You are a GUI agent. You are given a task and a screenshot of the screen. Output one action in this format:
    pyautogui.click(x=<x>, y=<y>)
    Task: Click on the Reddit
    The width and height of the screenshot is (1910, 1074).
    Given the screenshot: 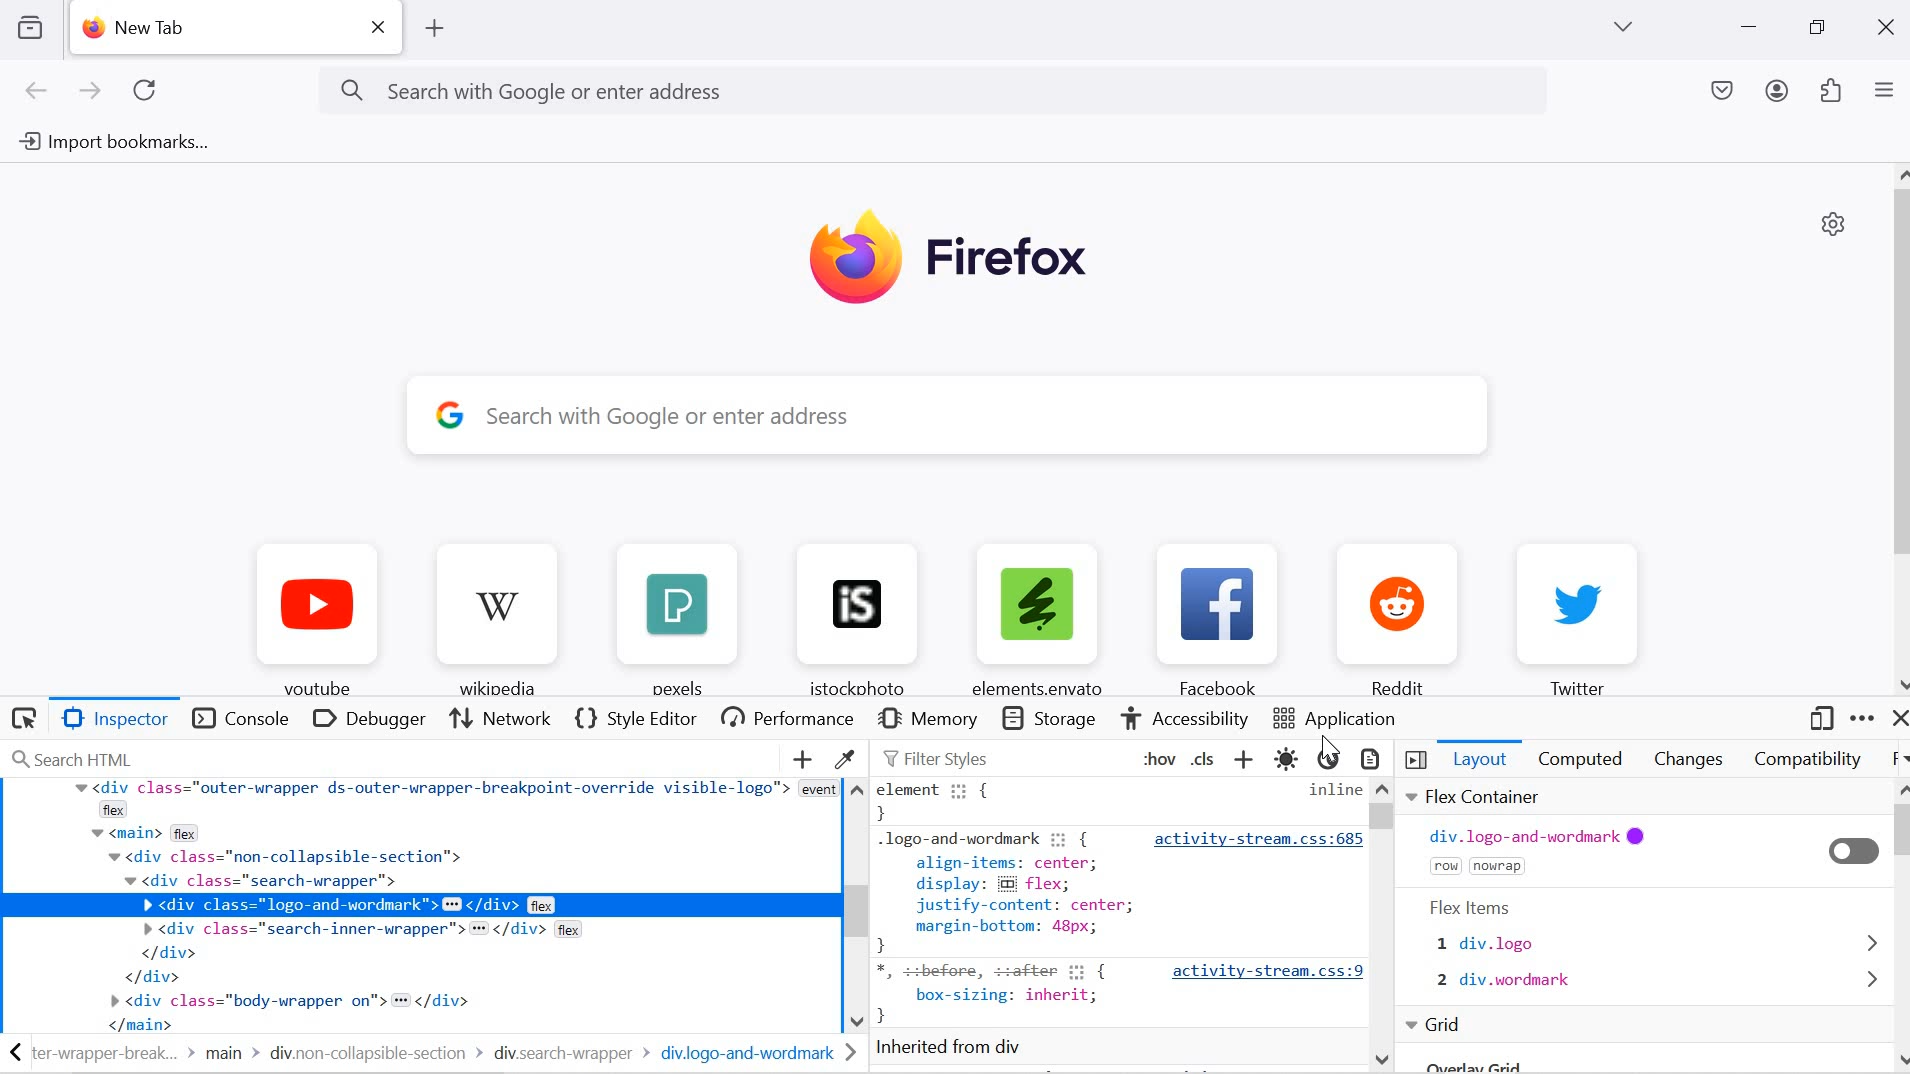 What is the action you would take?
    pyautogui.click(x=1390, y=611)
    